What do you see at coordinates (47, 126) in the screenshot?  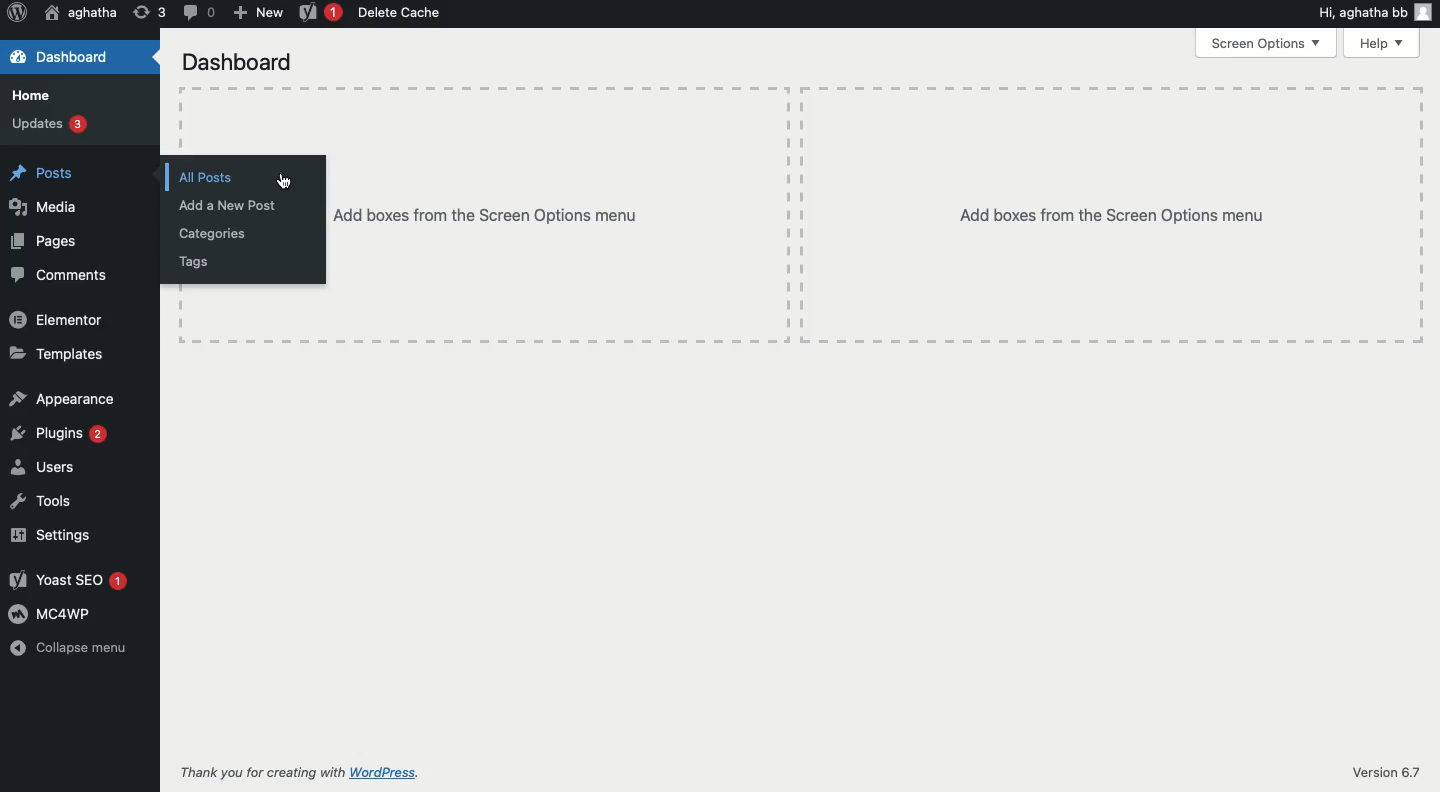 I see `Updates` at bounding box center [47, 126].